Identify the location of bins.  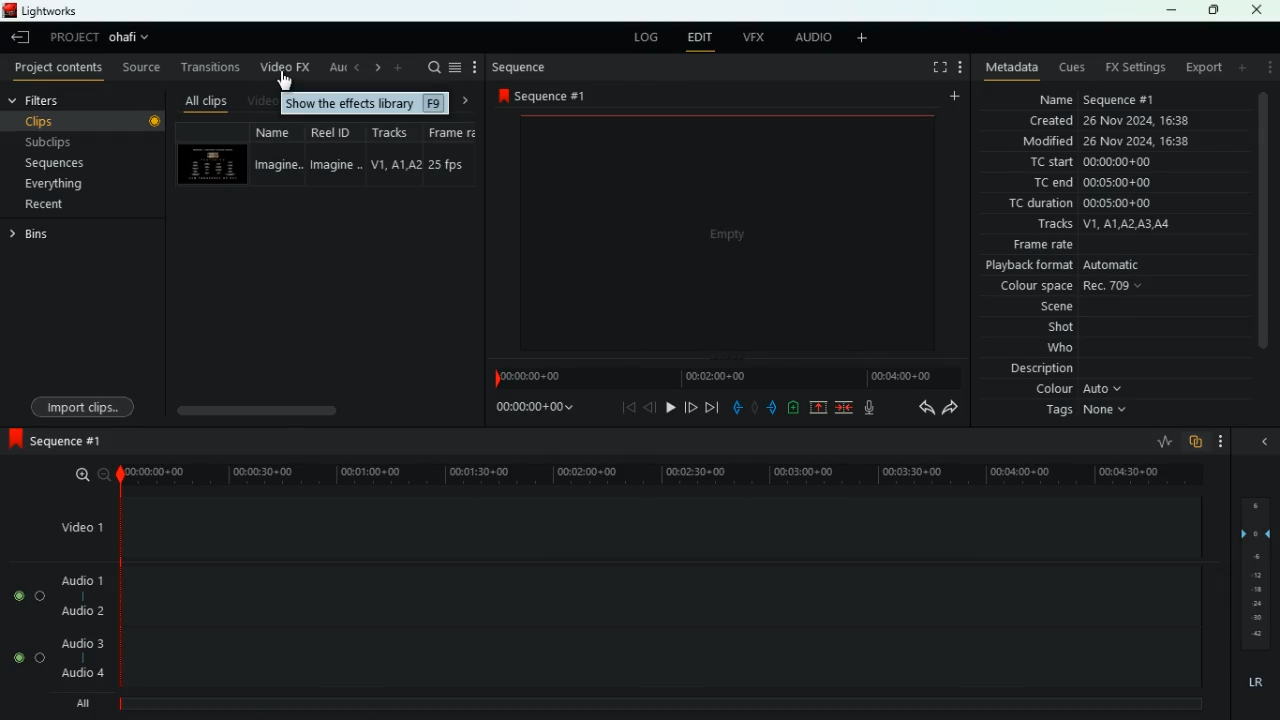
(39, 237).